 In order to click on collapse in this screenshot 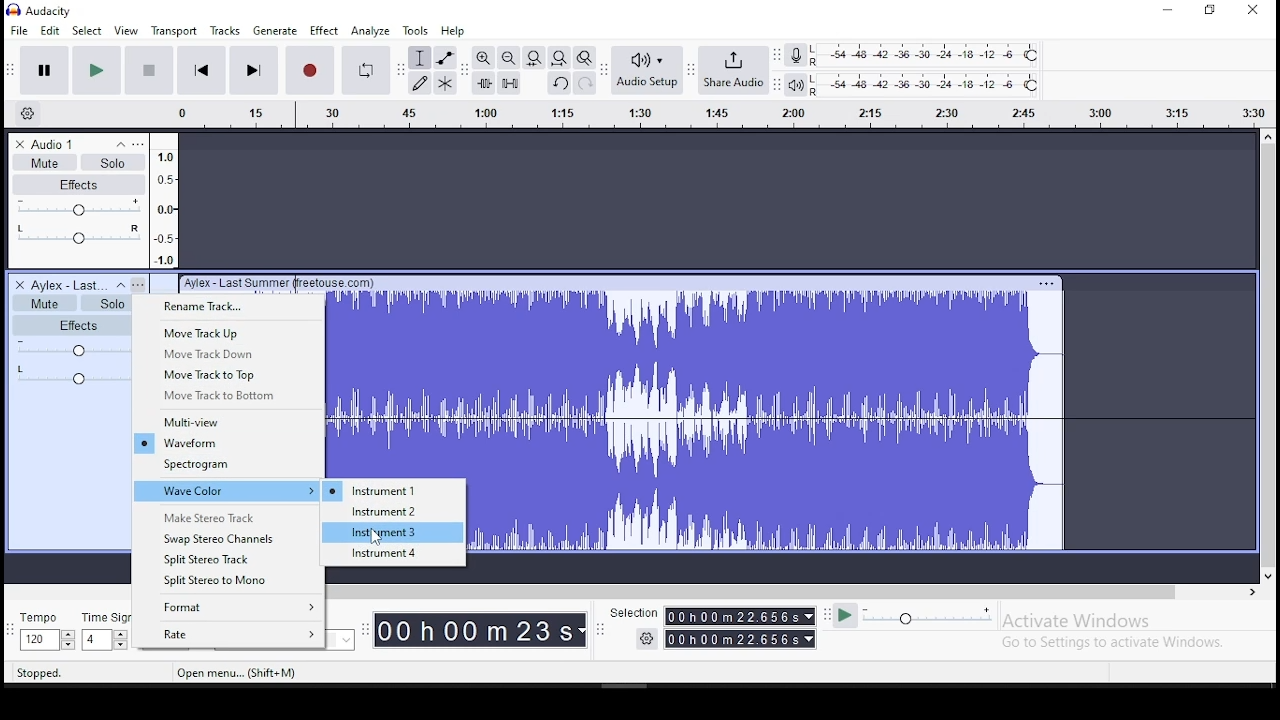, I will do `click(120, 285)`.